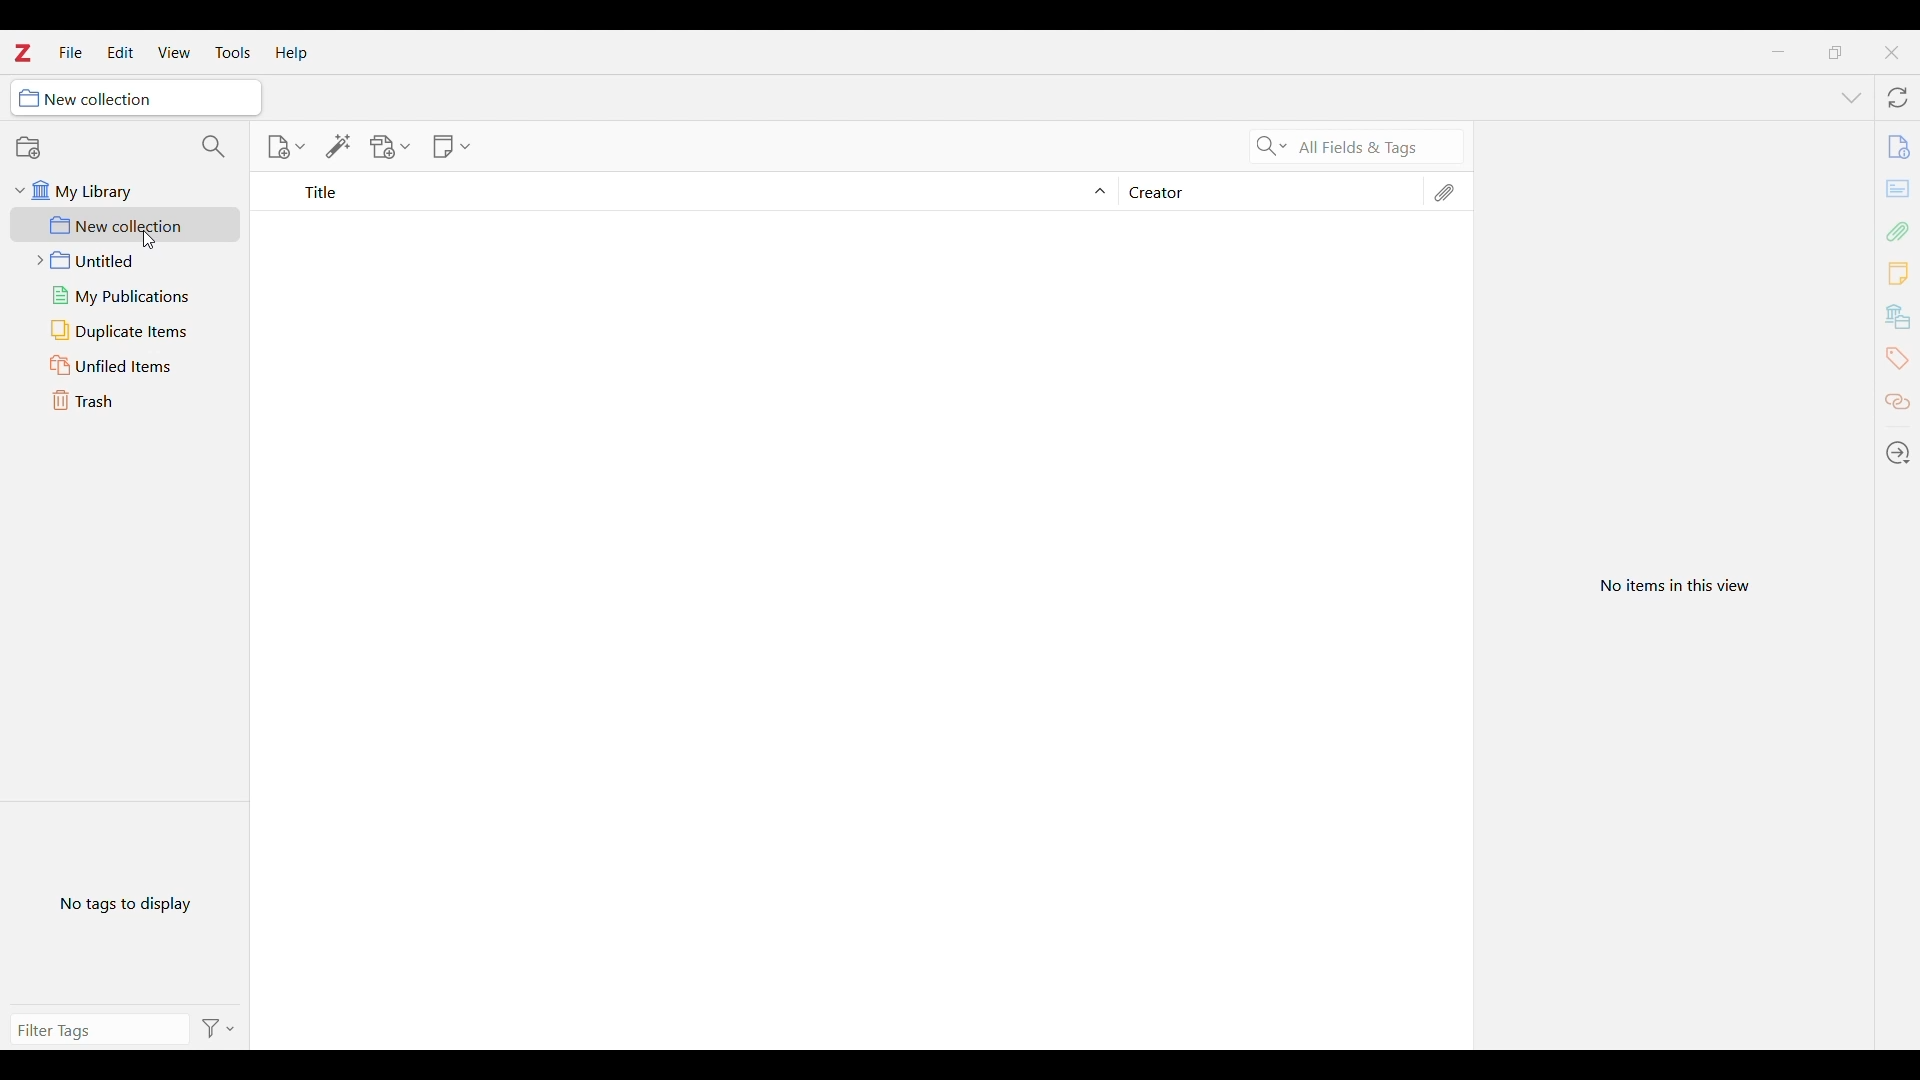 Image resolution: width=1920 pixels, height=1080 pixels. I want to click on File menu, so click(71, 52).